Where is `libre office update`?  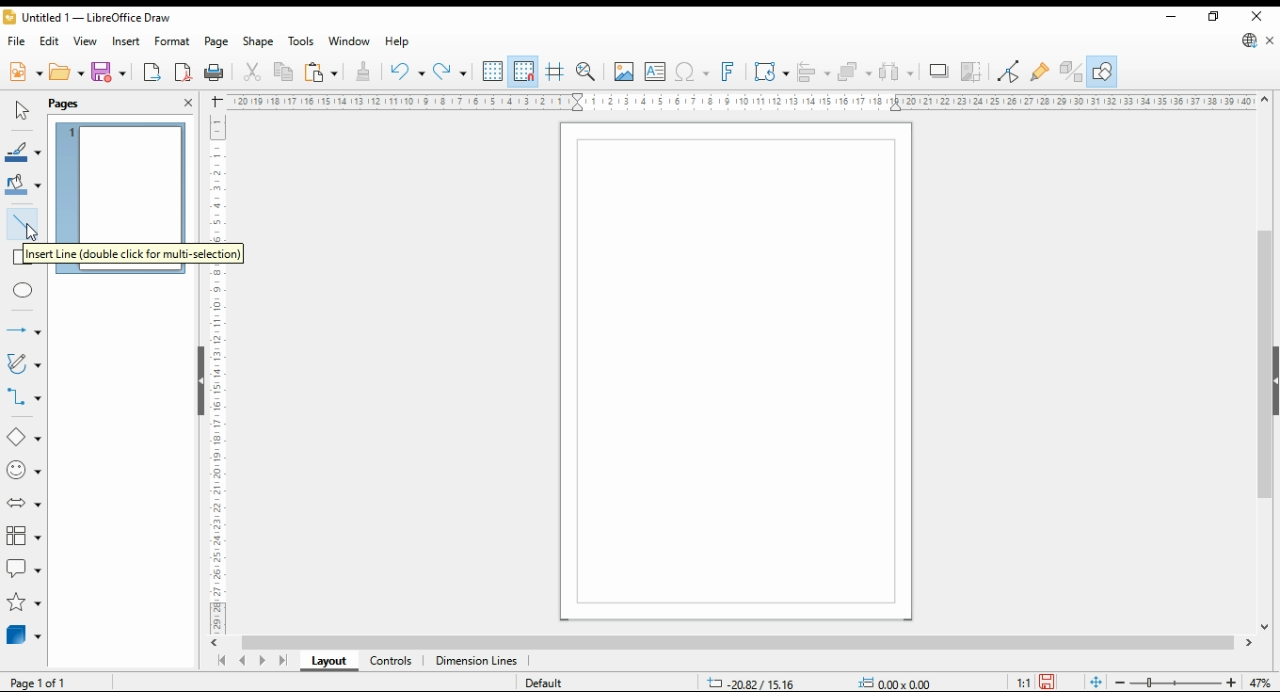 libre office update is located at coordinates (1250, 42).